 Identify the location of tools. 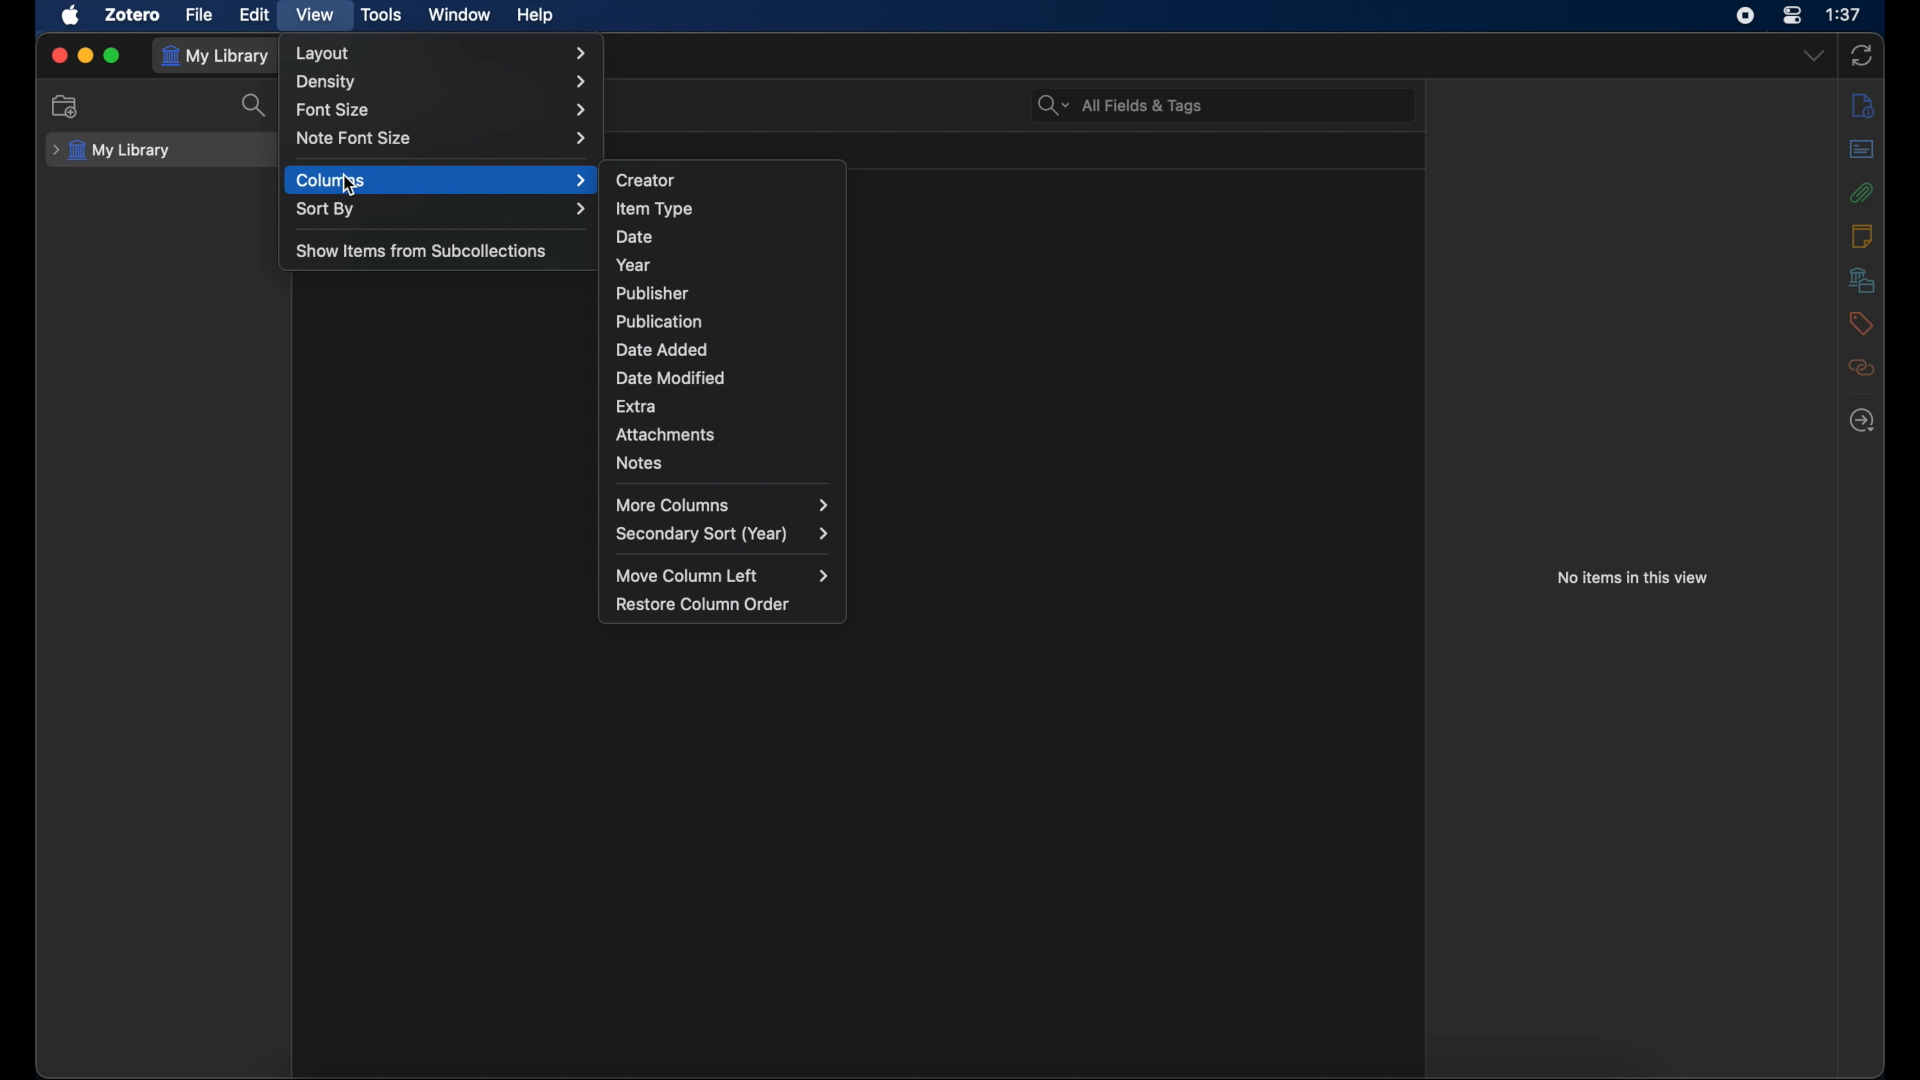
(383, 14).